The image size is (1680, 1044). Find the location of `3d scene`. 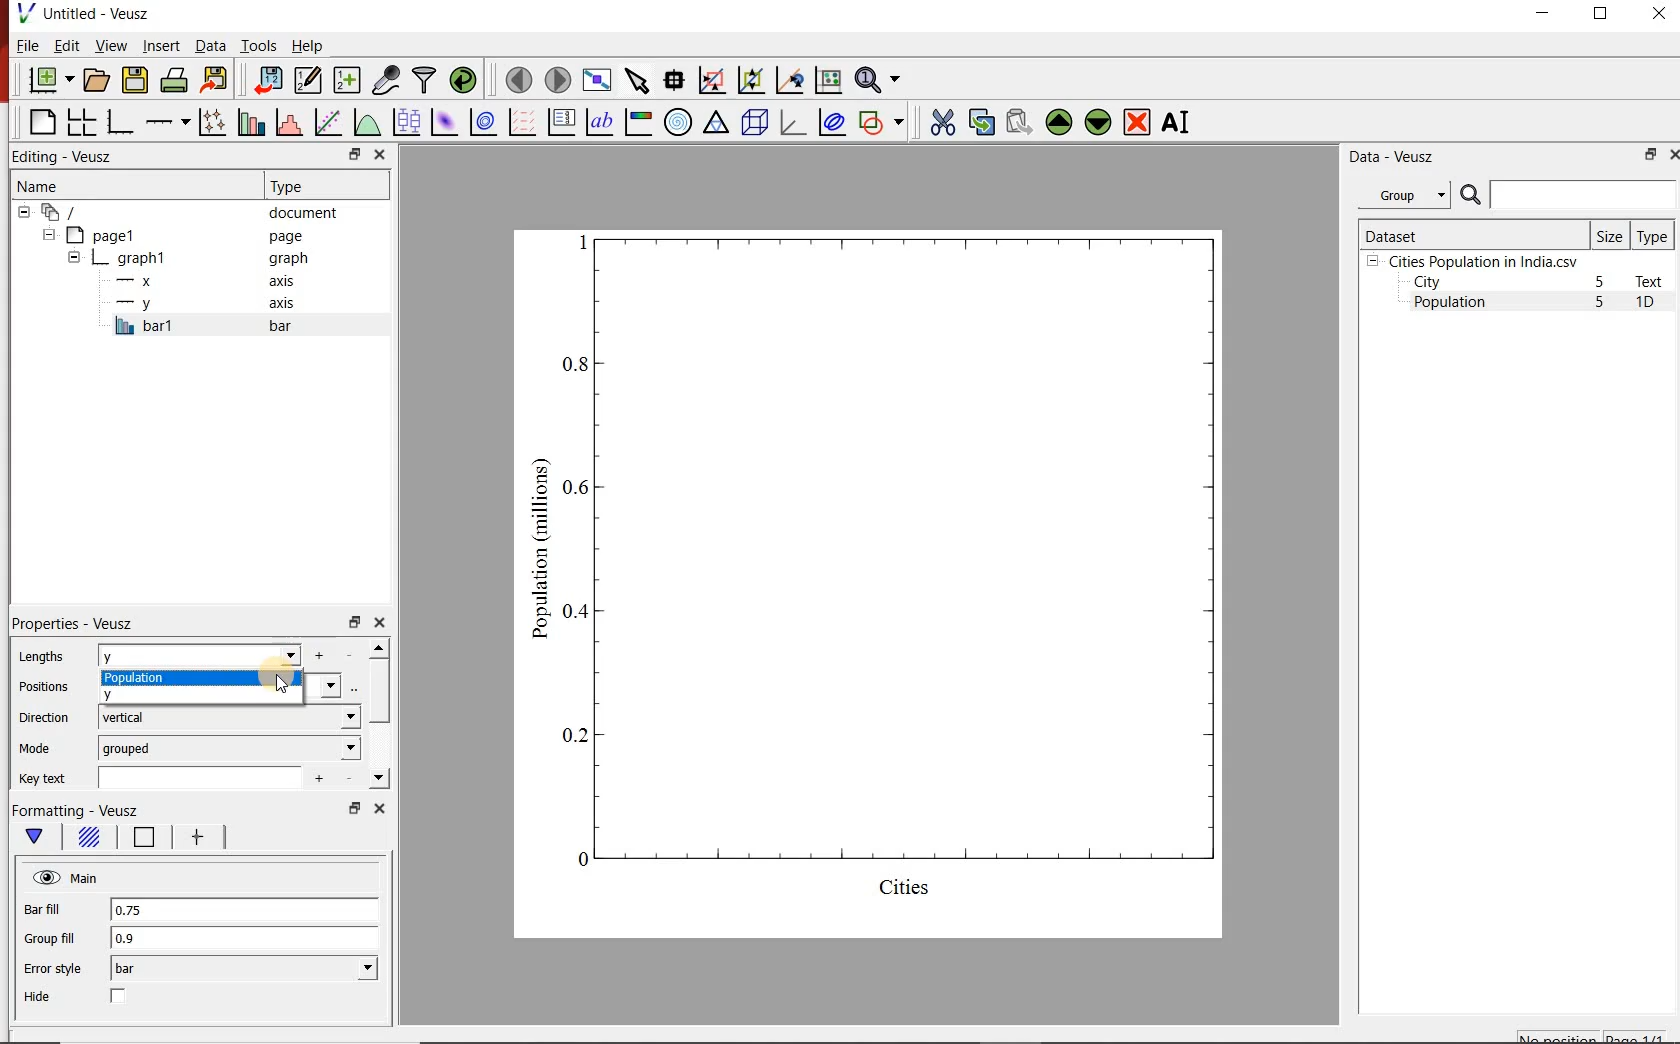

3d scene is located at coordinates (753, 121).